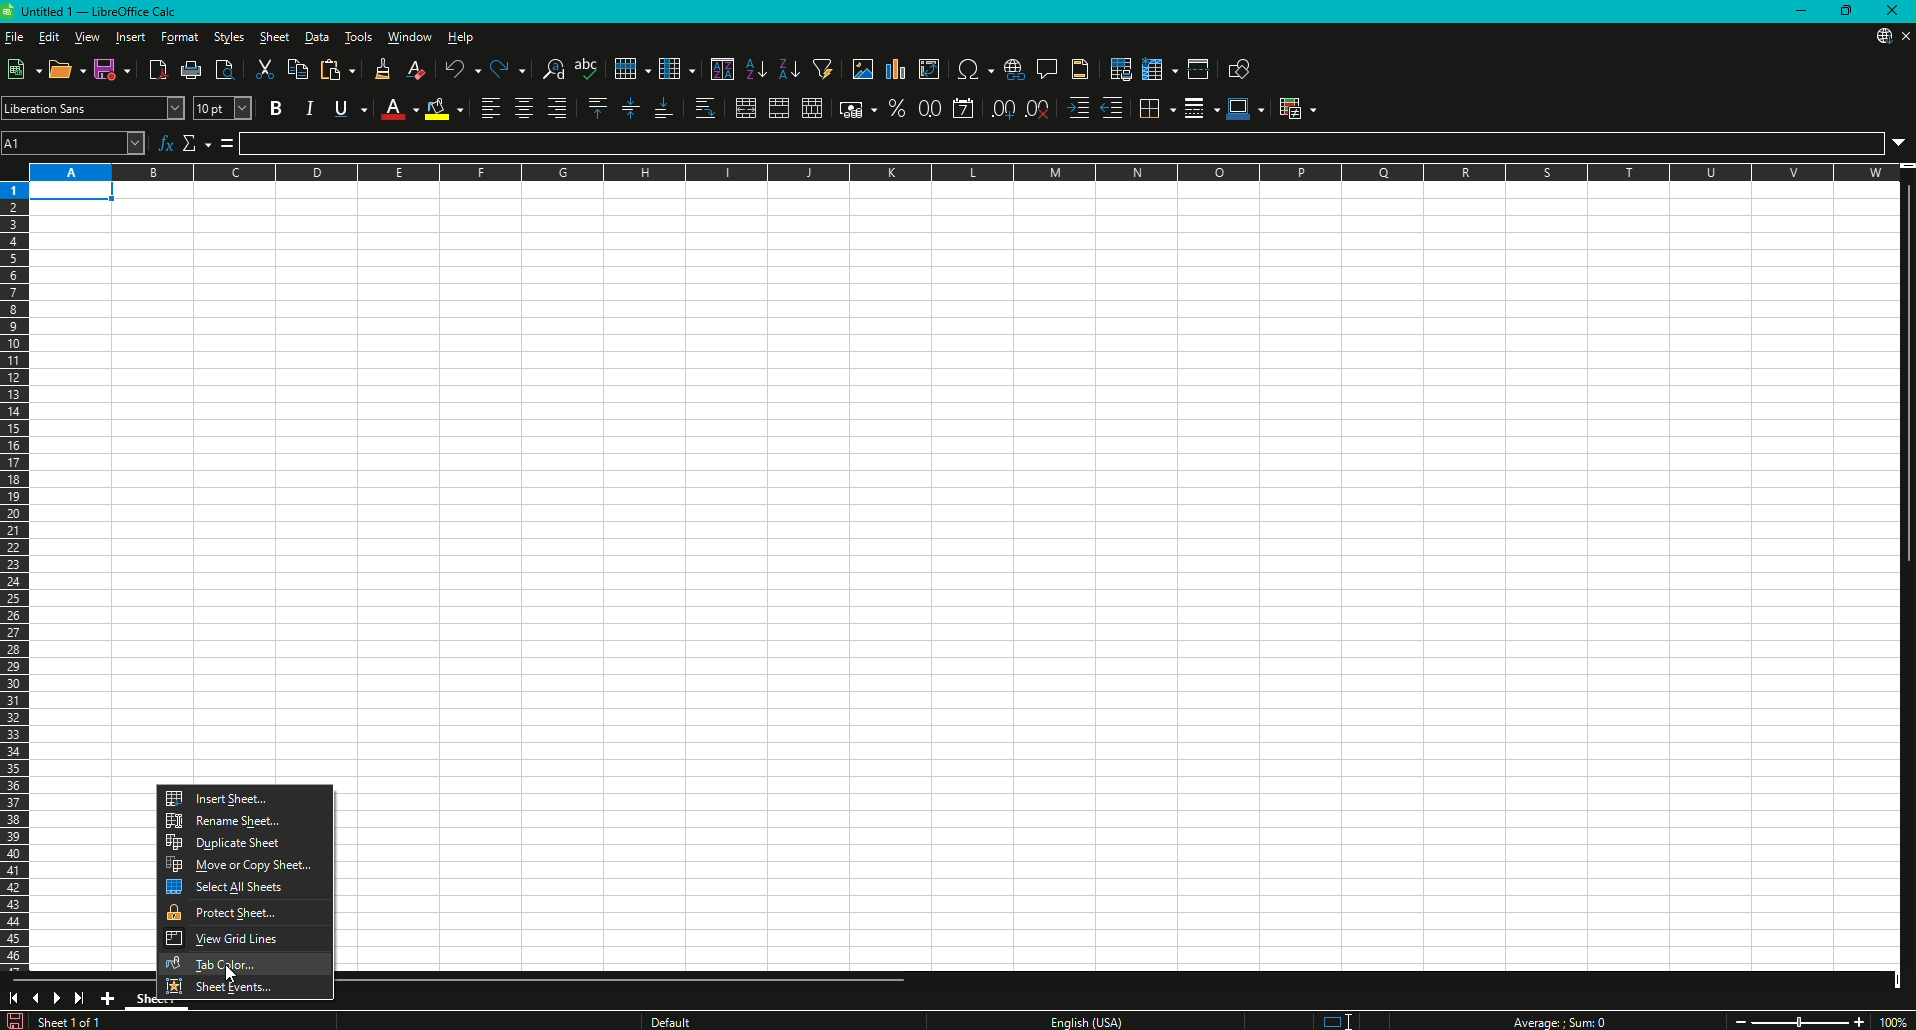 The width and height of the screenshot is (1916, 1030). Describe the element at coordinates (297, 69) in the screenshot. I see `Copy` at that location.